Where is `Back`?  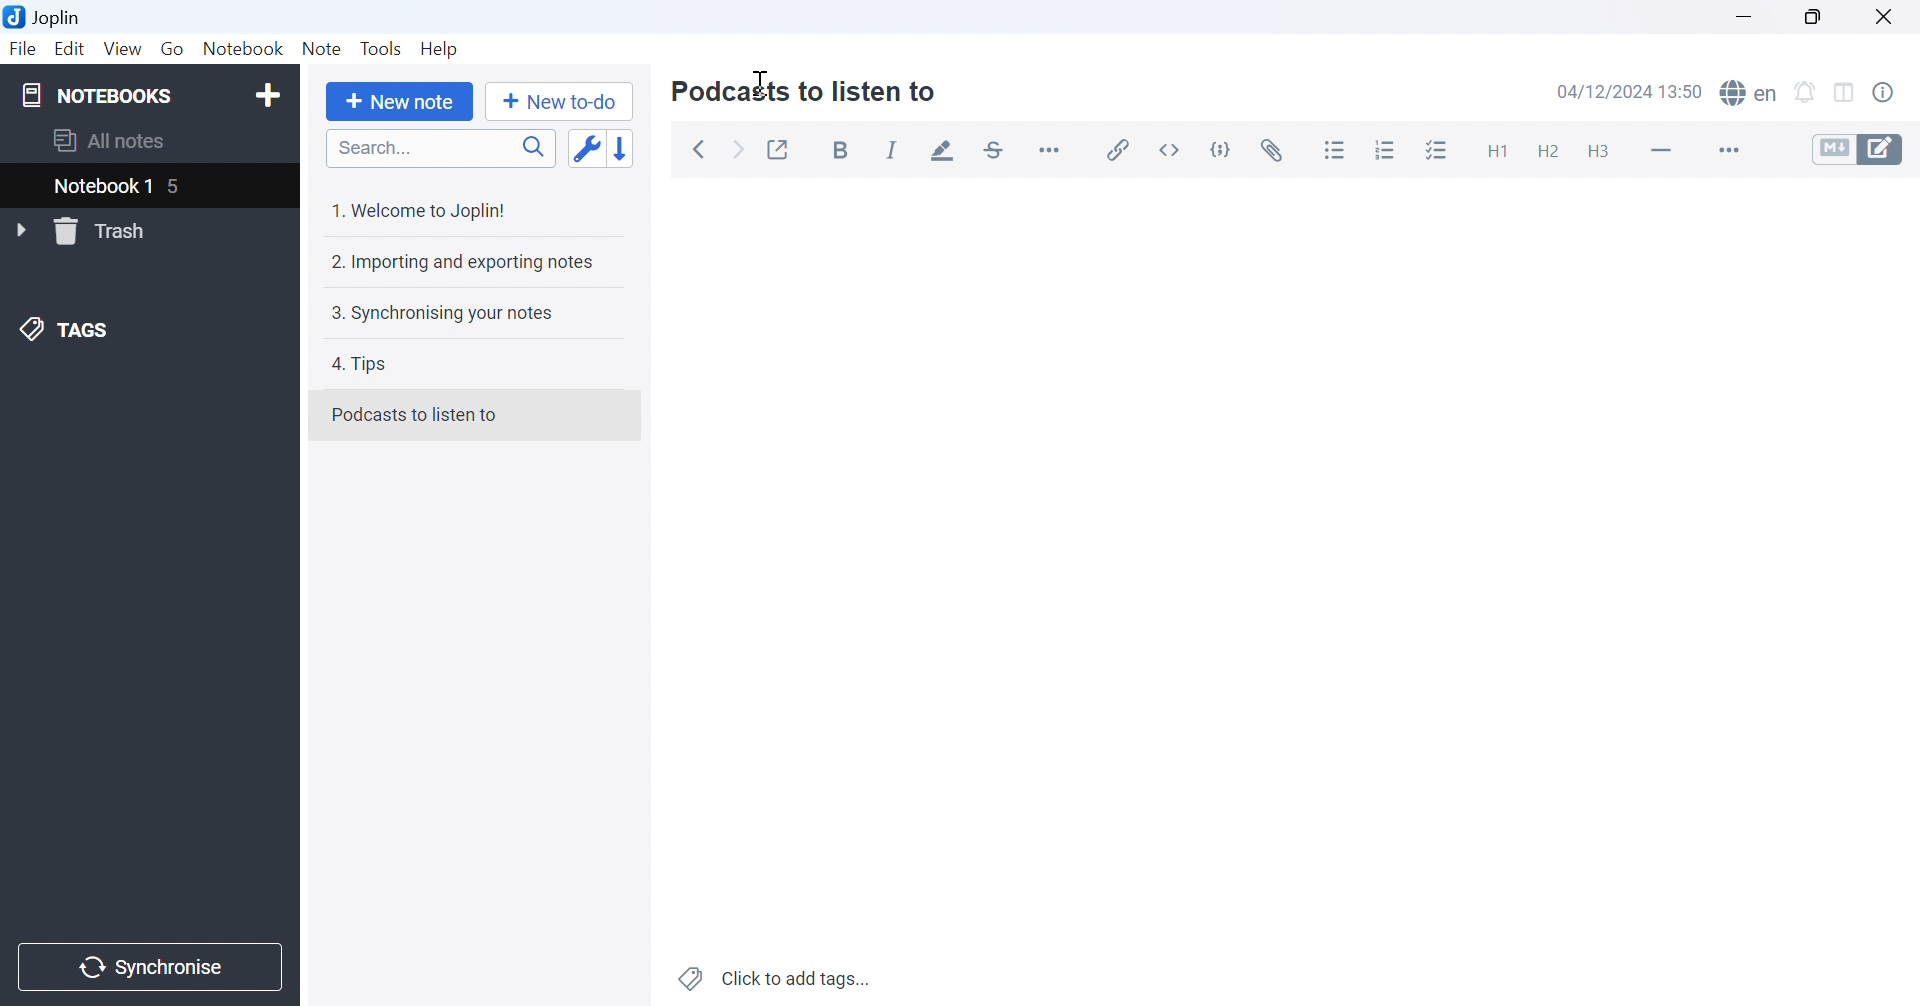 Back is located at coordinates (701, 151).